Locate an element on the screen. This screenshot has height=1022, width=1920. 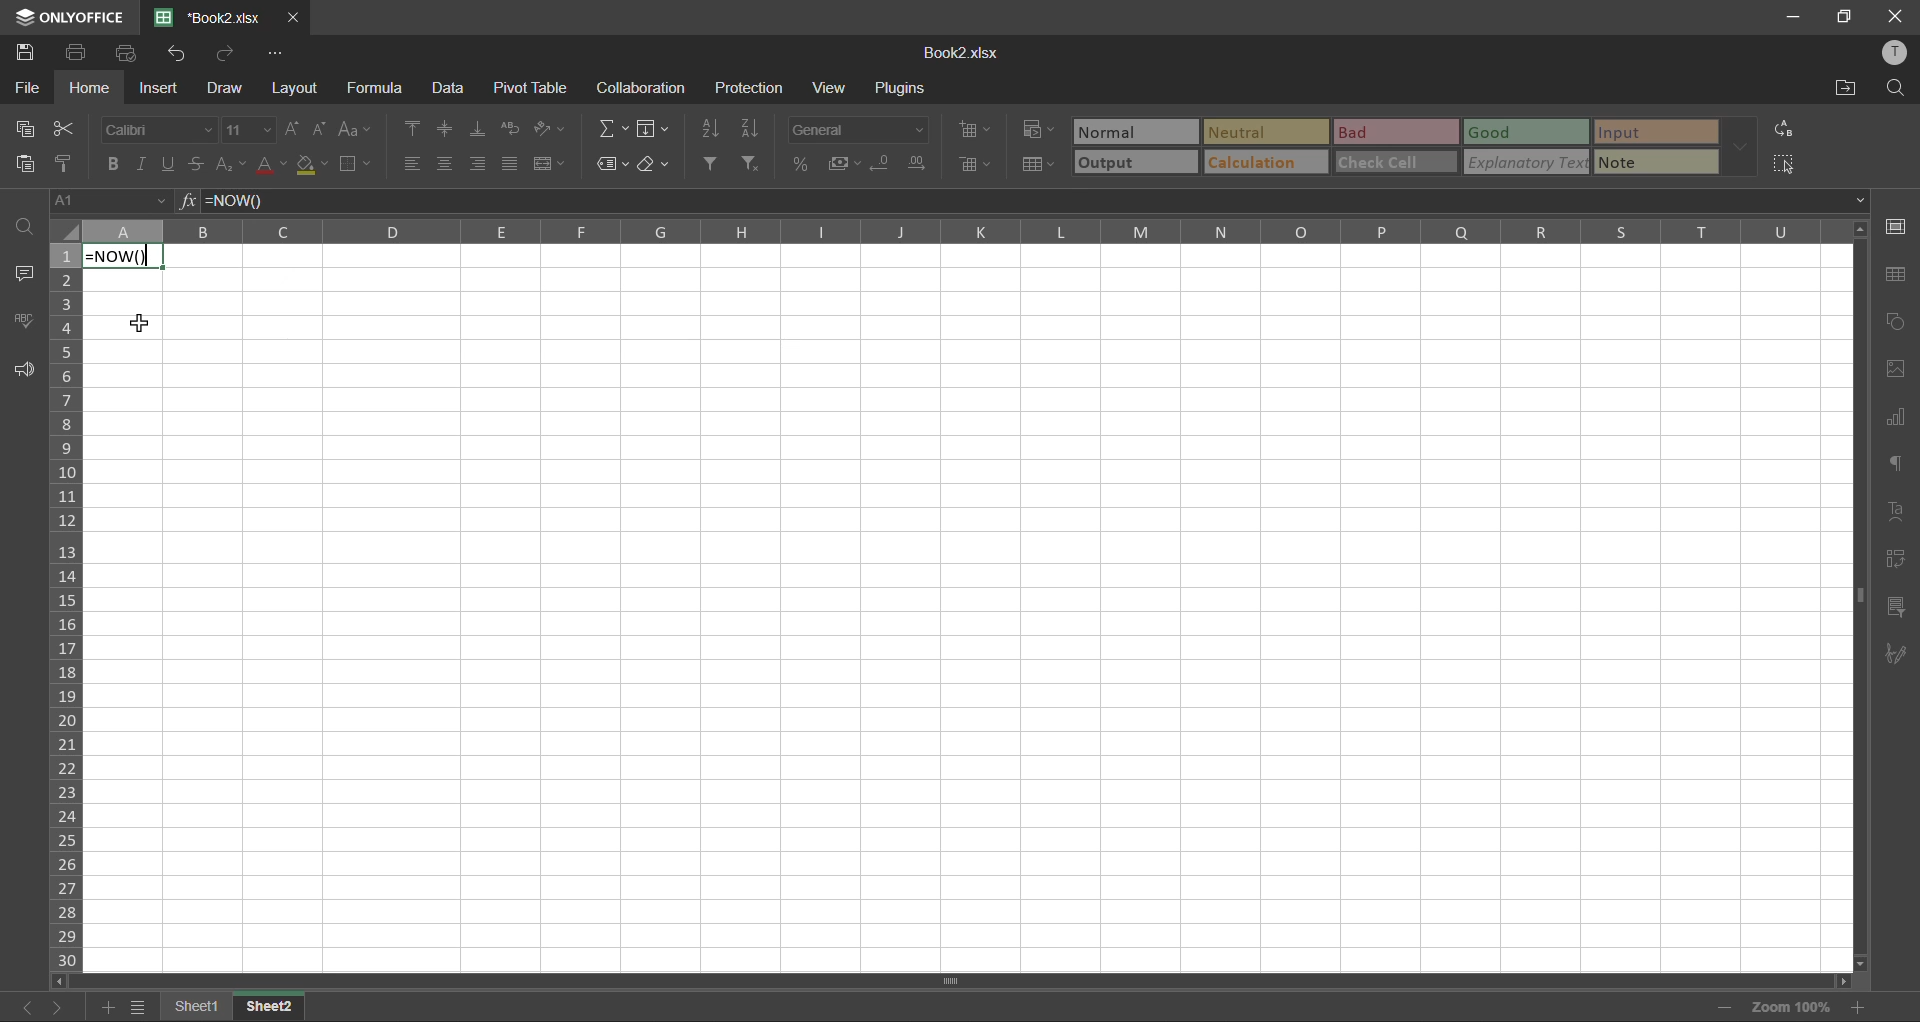
explanatory text is located at coordinates (1528, 161).